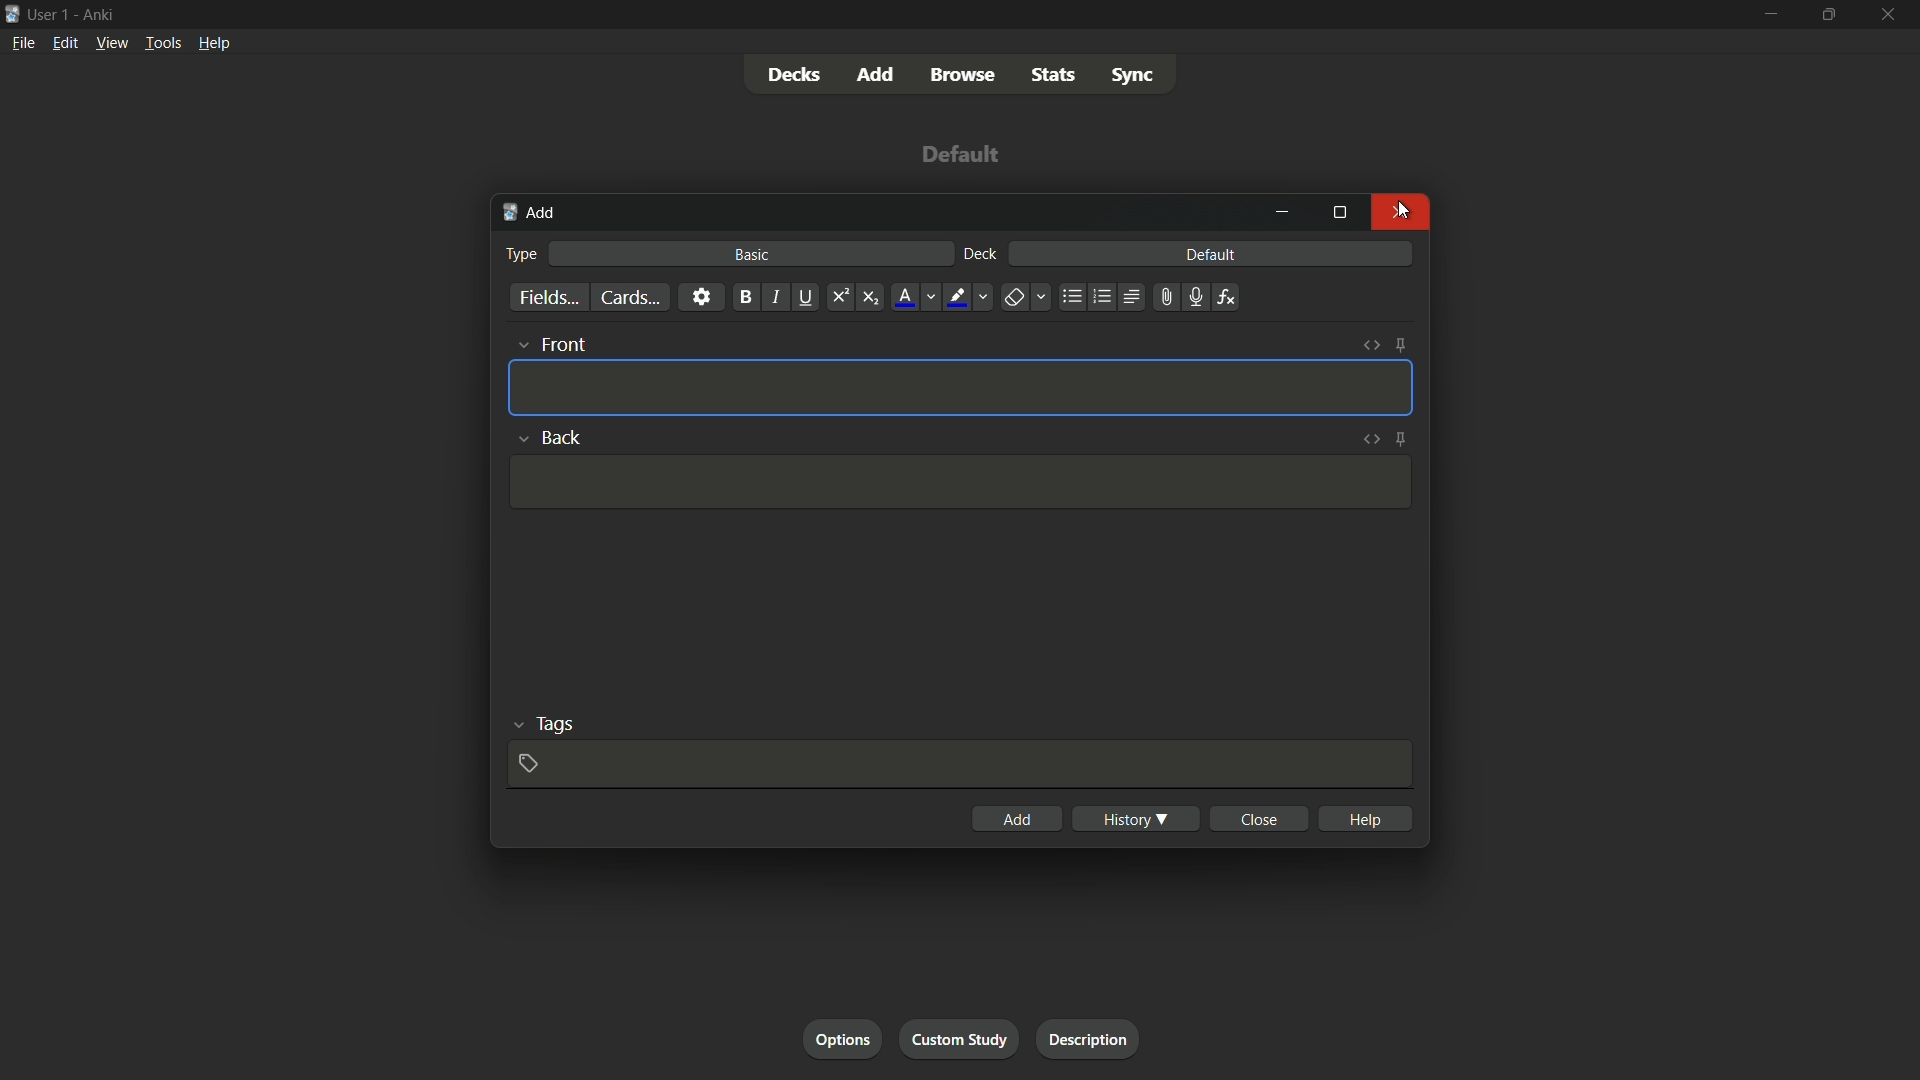 The image size is (1920, 1080). What do you see at coordinates (1339, 214) in the screenshot?
I see `maximize` at bounding box center [1339, 214].